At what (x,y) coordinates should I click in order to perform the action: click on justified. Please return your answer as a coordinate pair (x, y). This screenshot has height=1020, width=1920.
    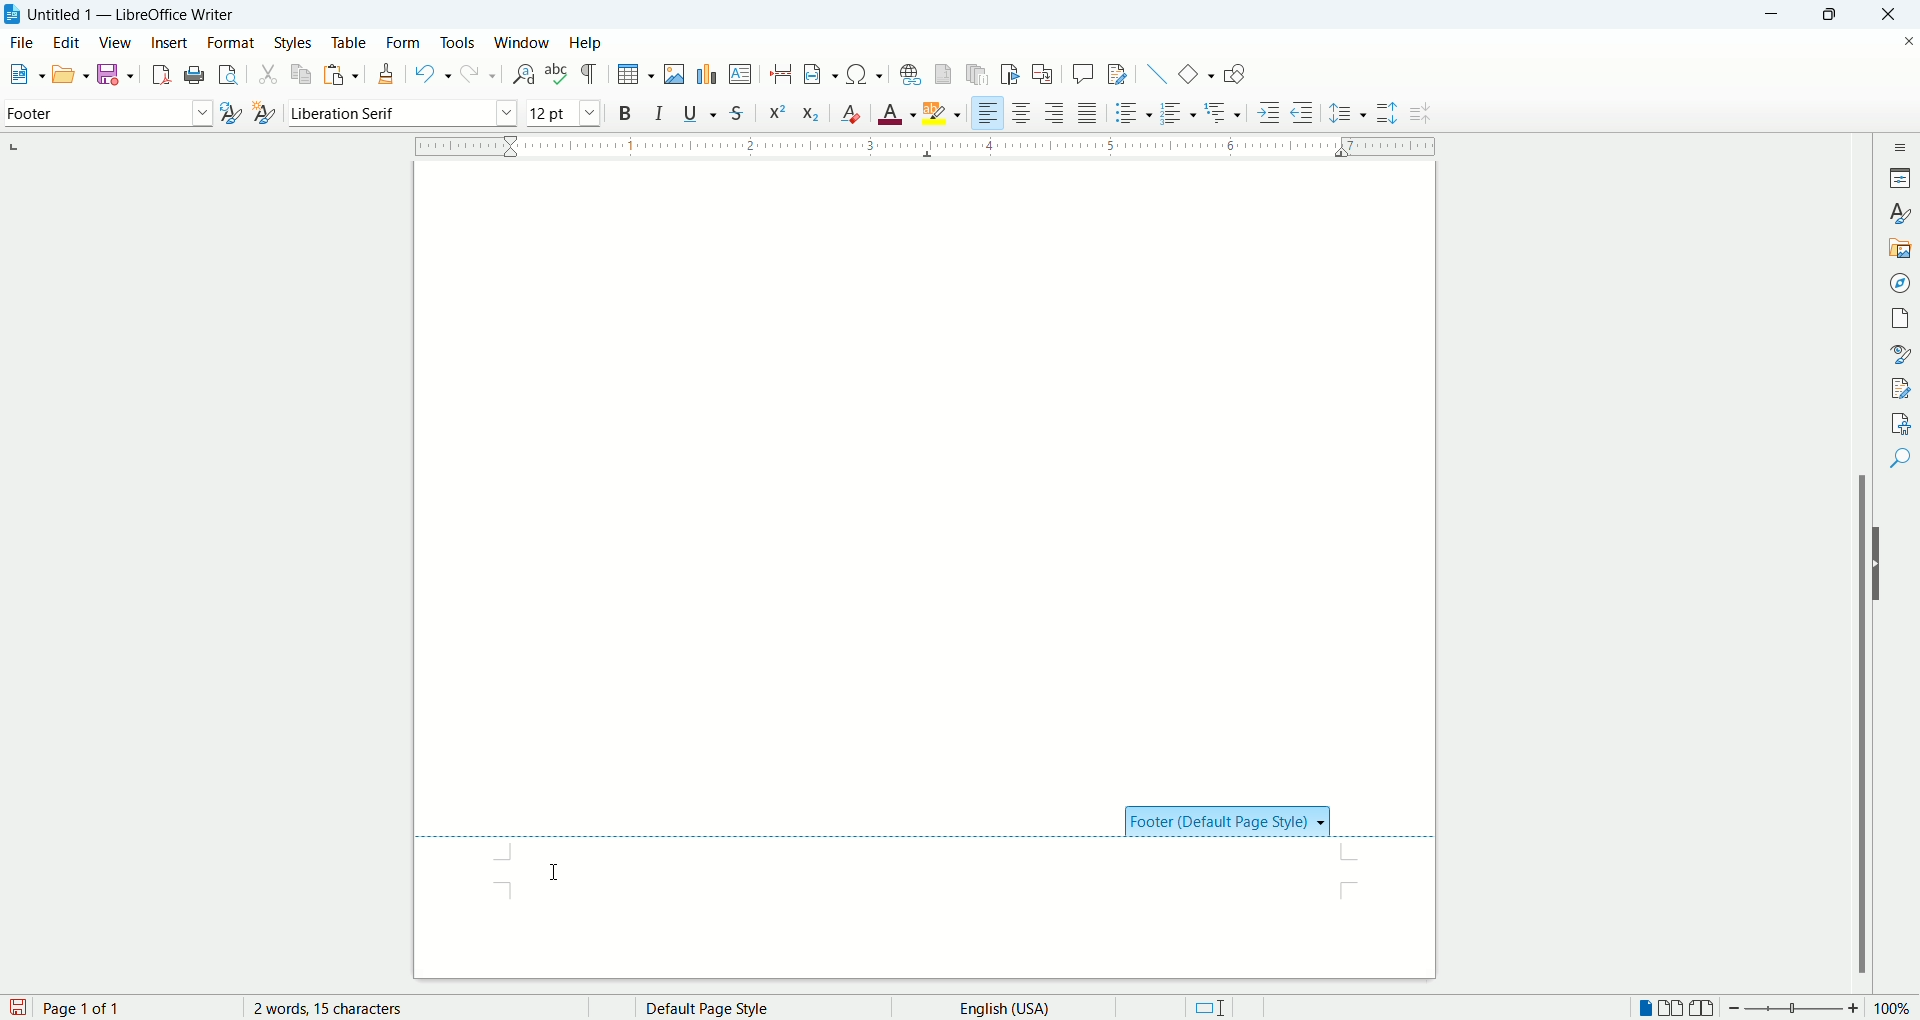
    Looking at the image, I should click on (1090, 113).